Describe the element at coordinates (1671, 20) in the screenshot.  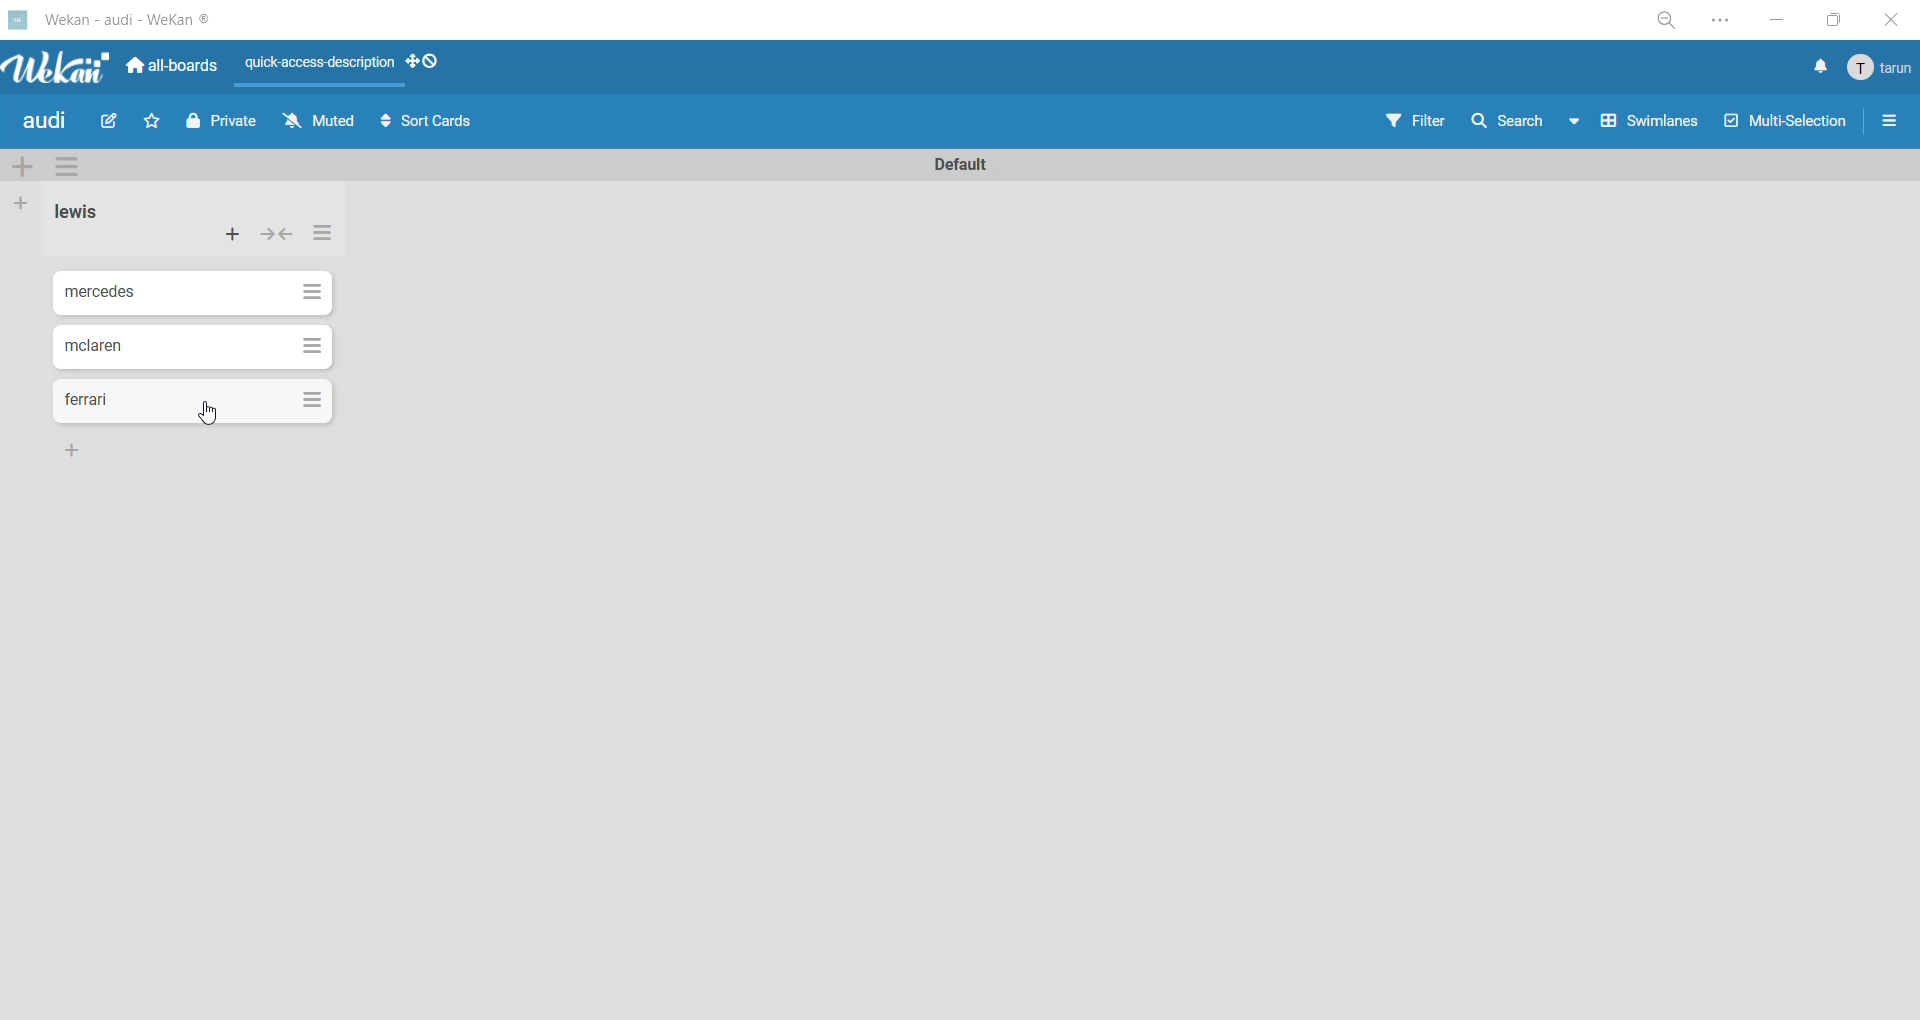
I see `zoom` at that location.